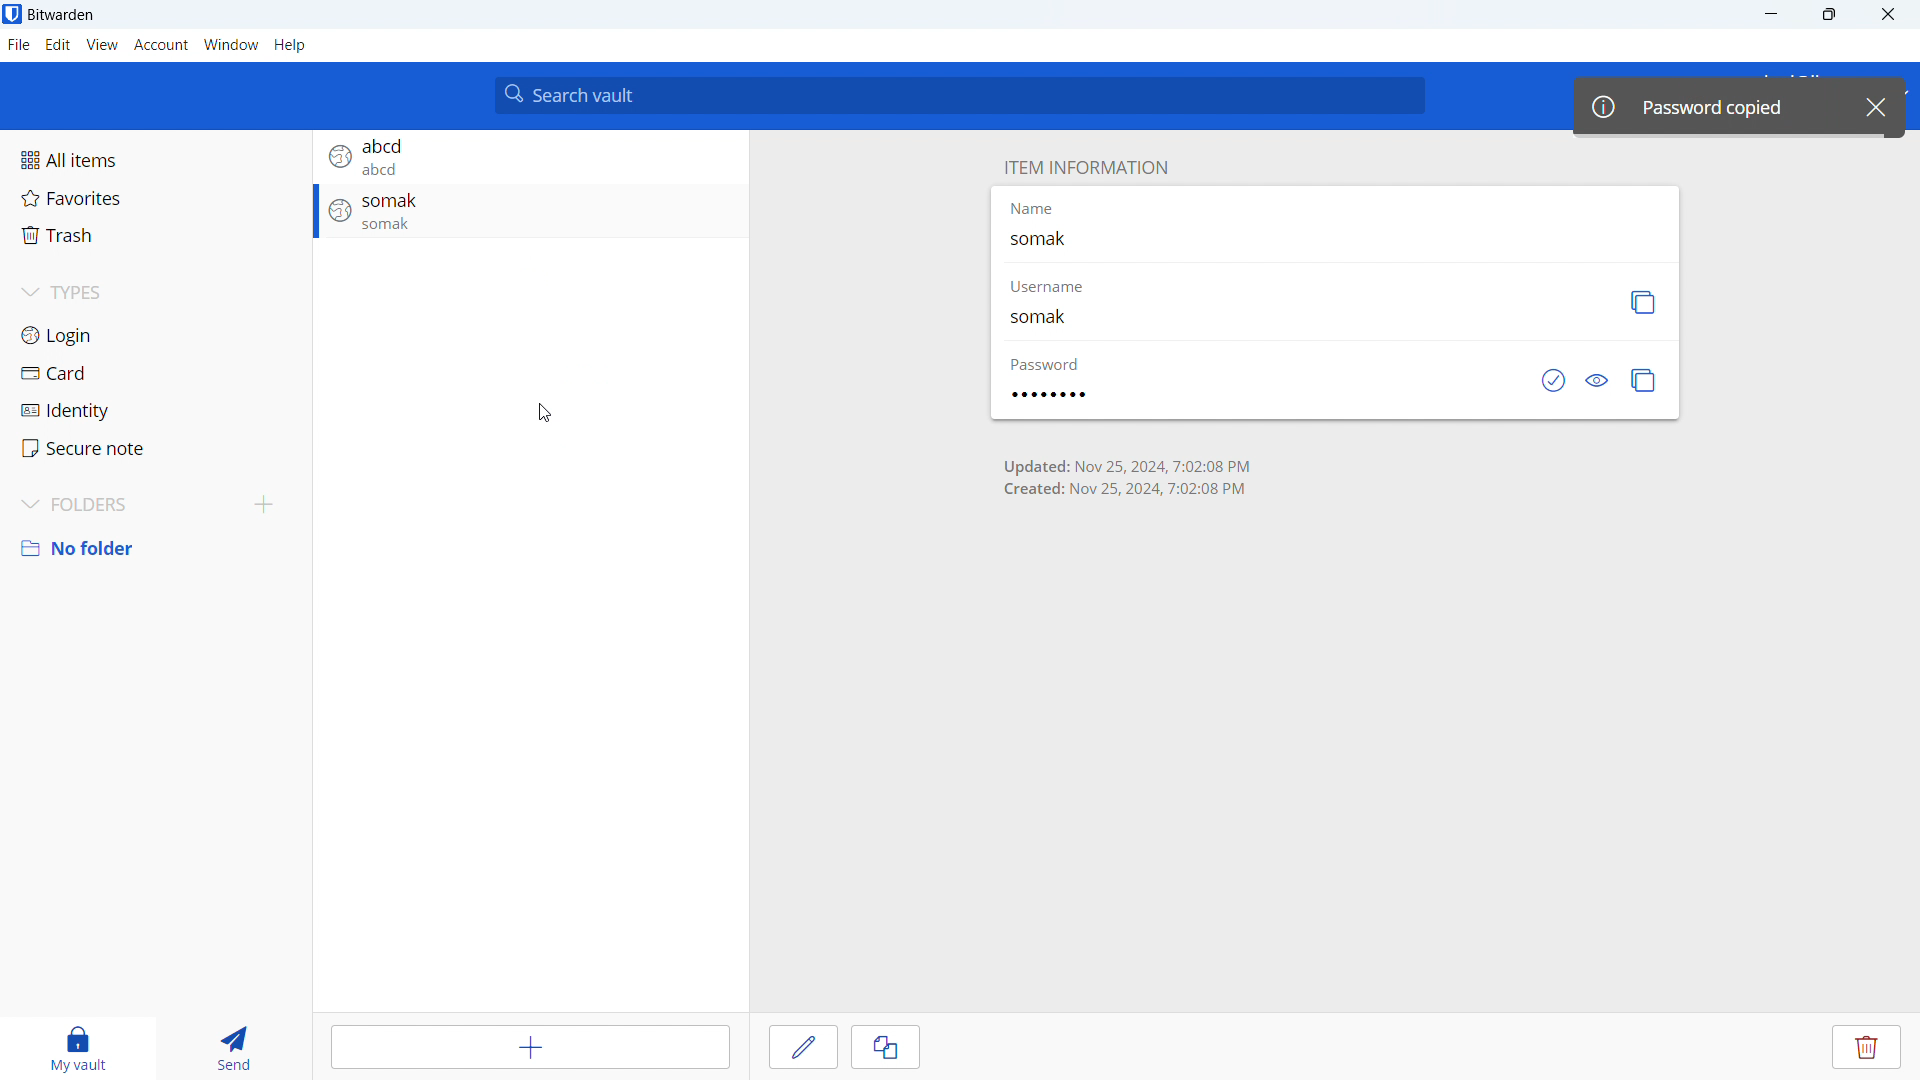  Describe the element at coordinates (1553, 380) in the screenshot. I see `check if password has been exposed` at that location.